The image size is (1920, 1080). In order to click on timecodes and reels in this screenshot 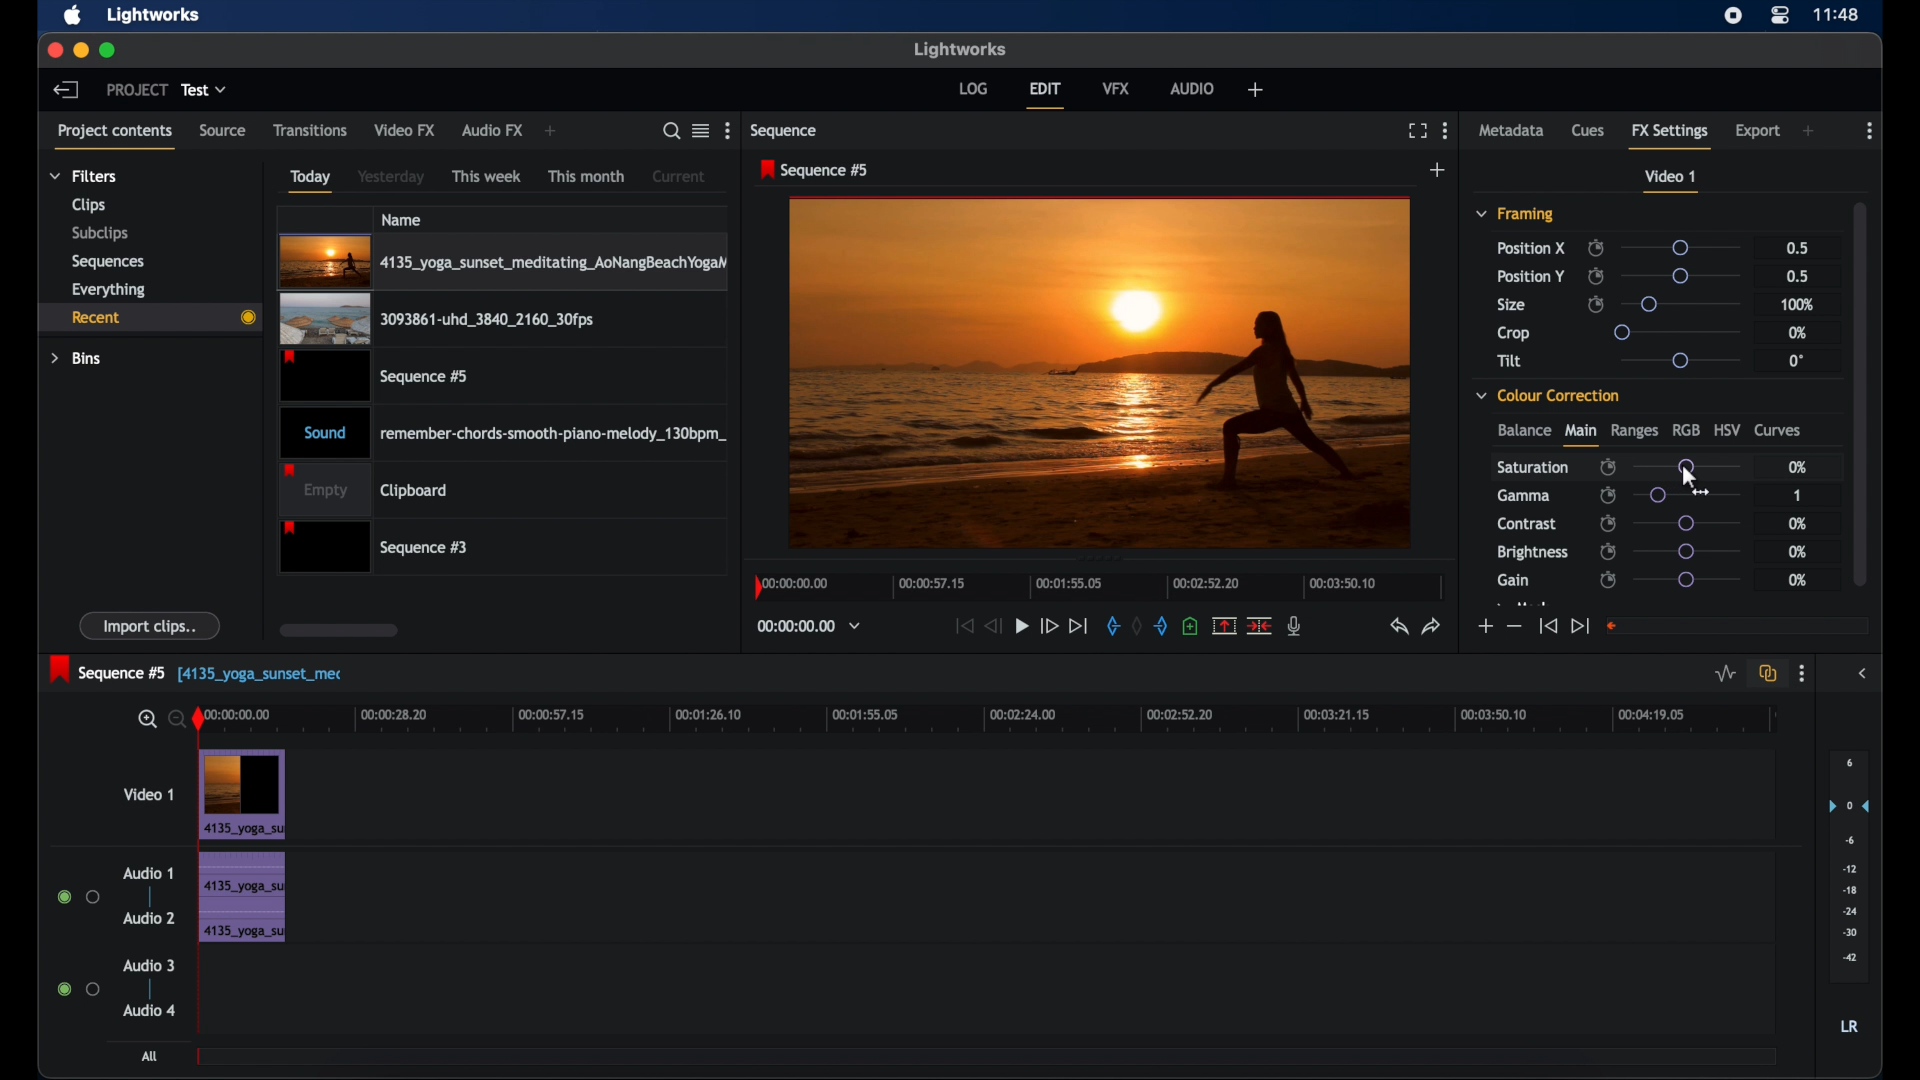, I will do `click(809, 627)`.